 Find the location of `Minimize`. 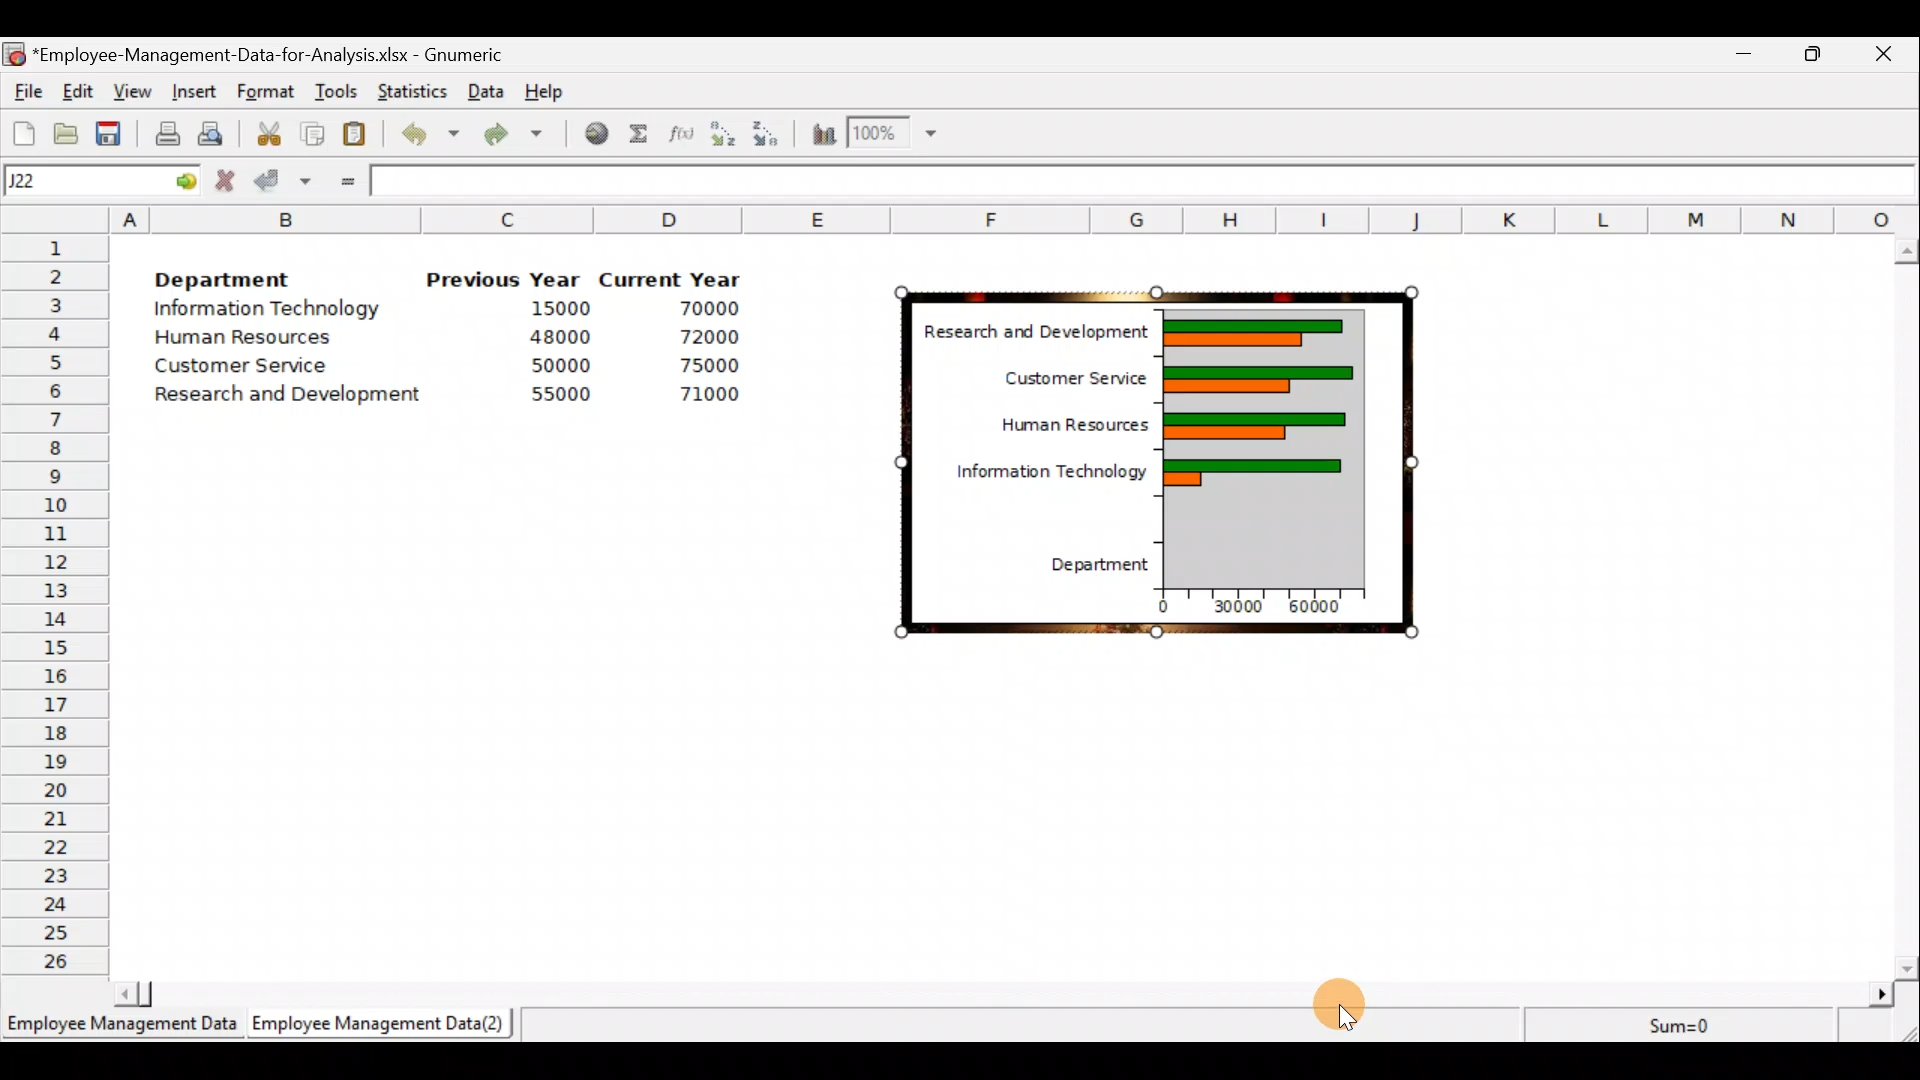

Minimize is located at coordinates (1744, 53).